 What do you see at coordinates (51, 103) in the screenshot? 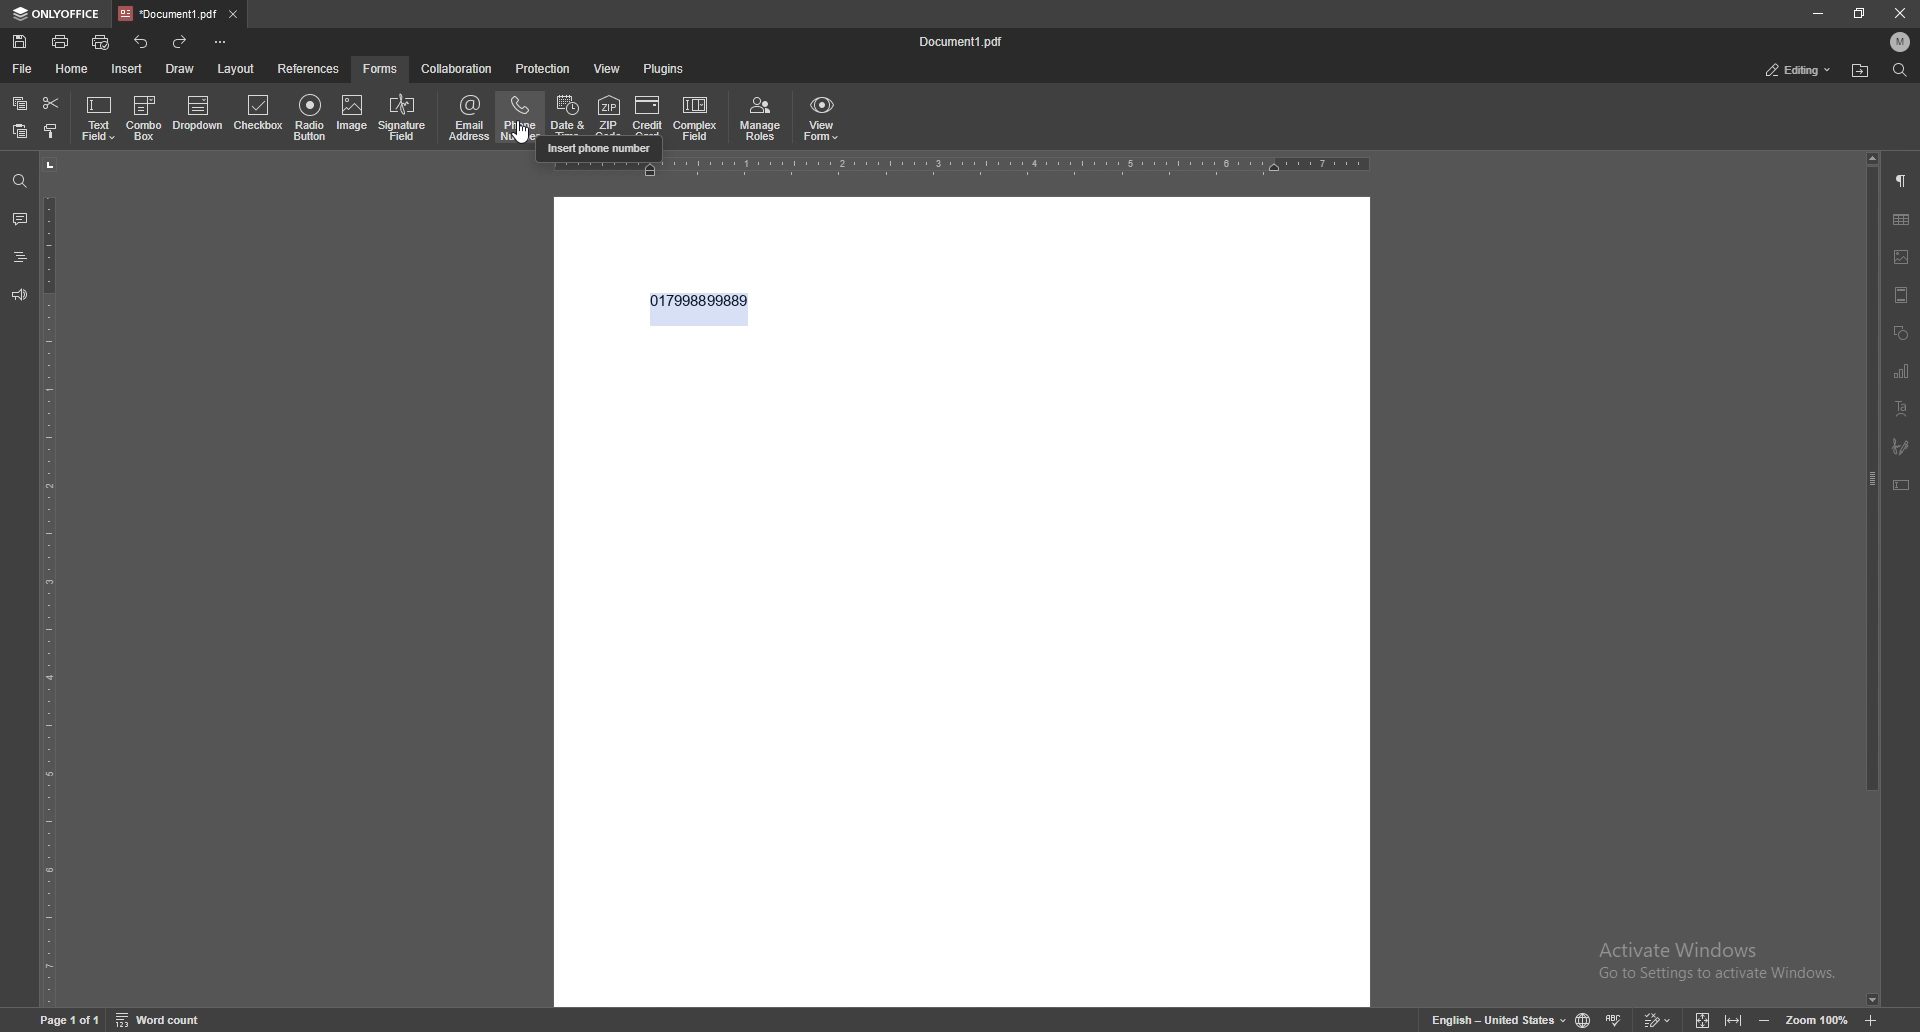
I see `cut` at bounding box center [51, 103].